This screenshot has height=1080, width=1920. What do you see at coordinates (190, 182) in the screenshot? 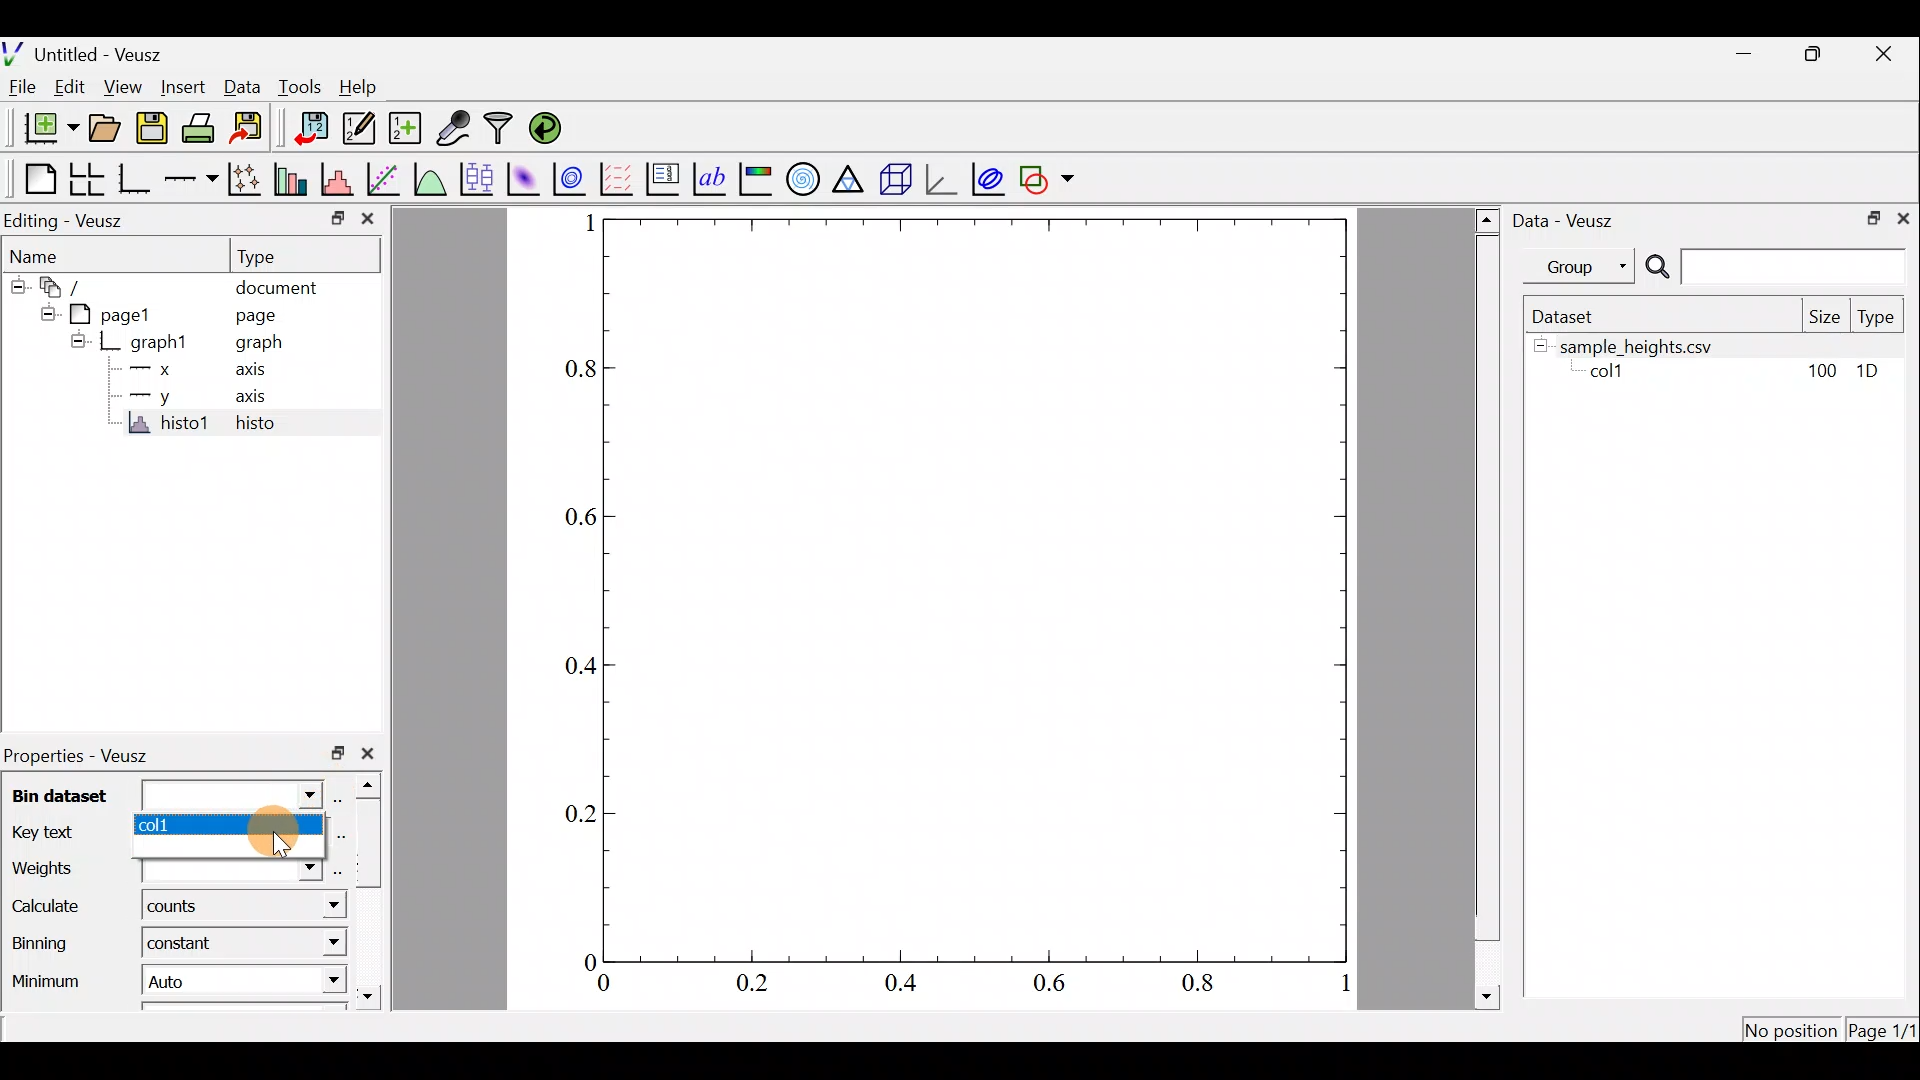
I see `add an axis to the plot` at bounding box center [190, 182].